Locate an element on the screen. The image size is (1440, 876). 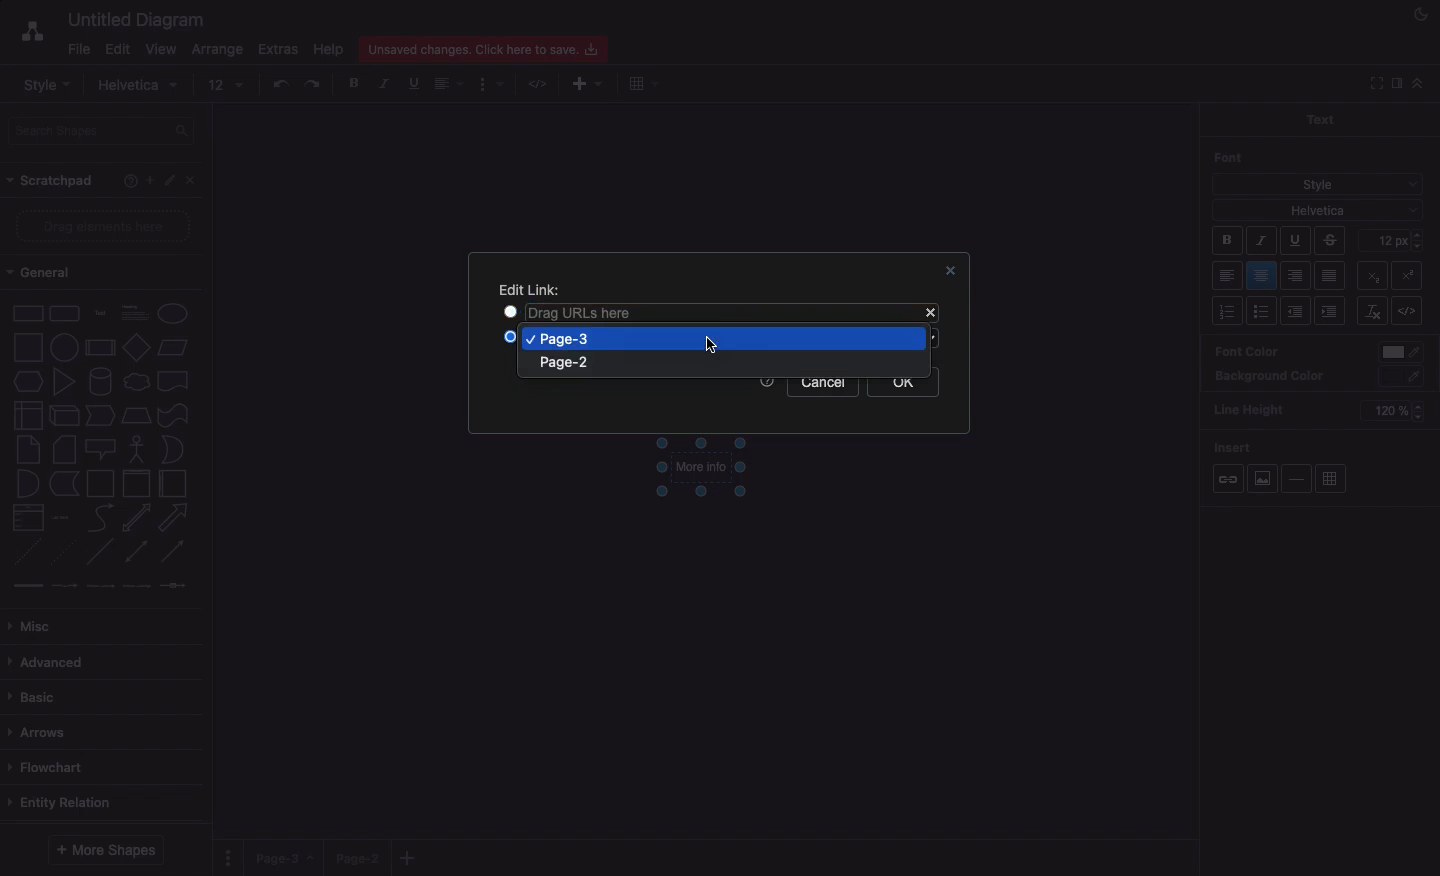
Embed is located at coordinates (1412, 312).